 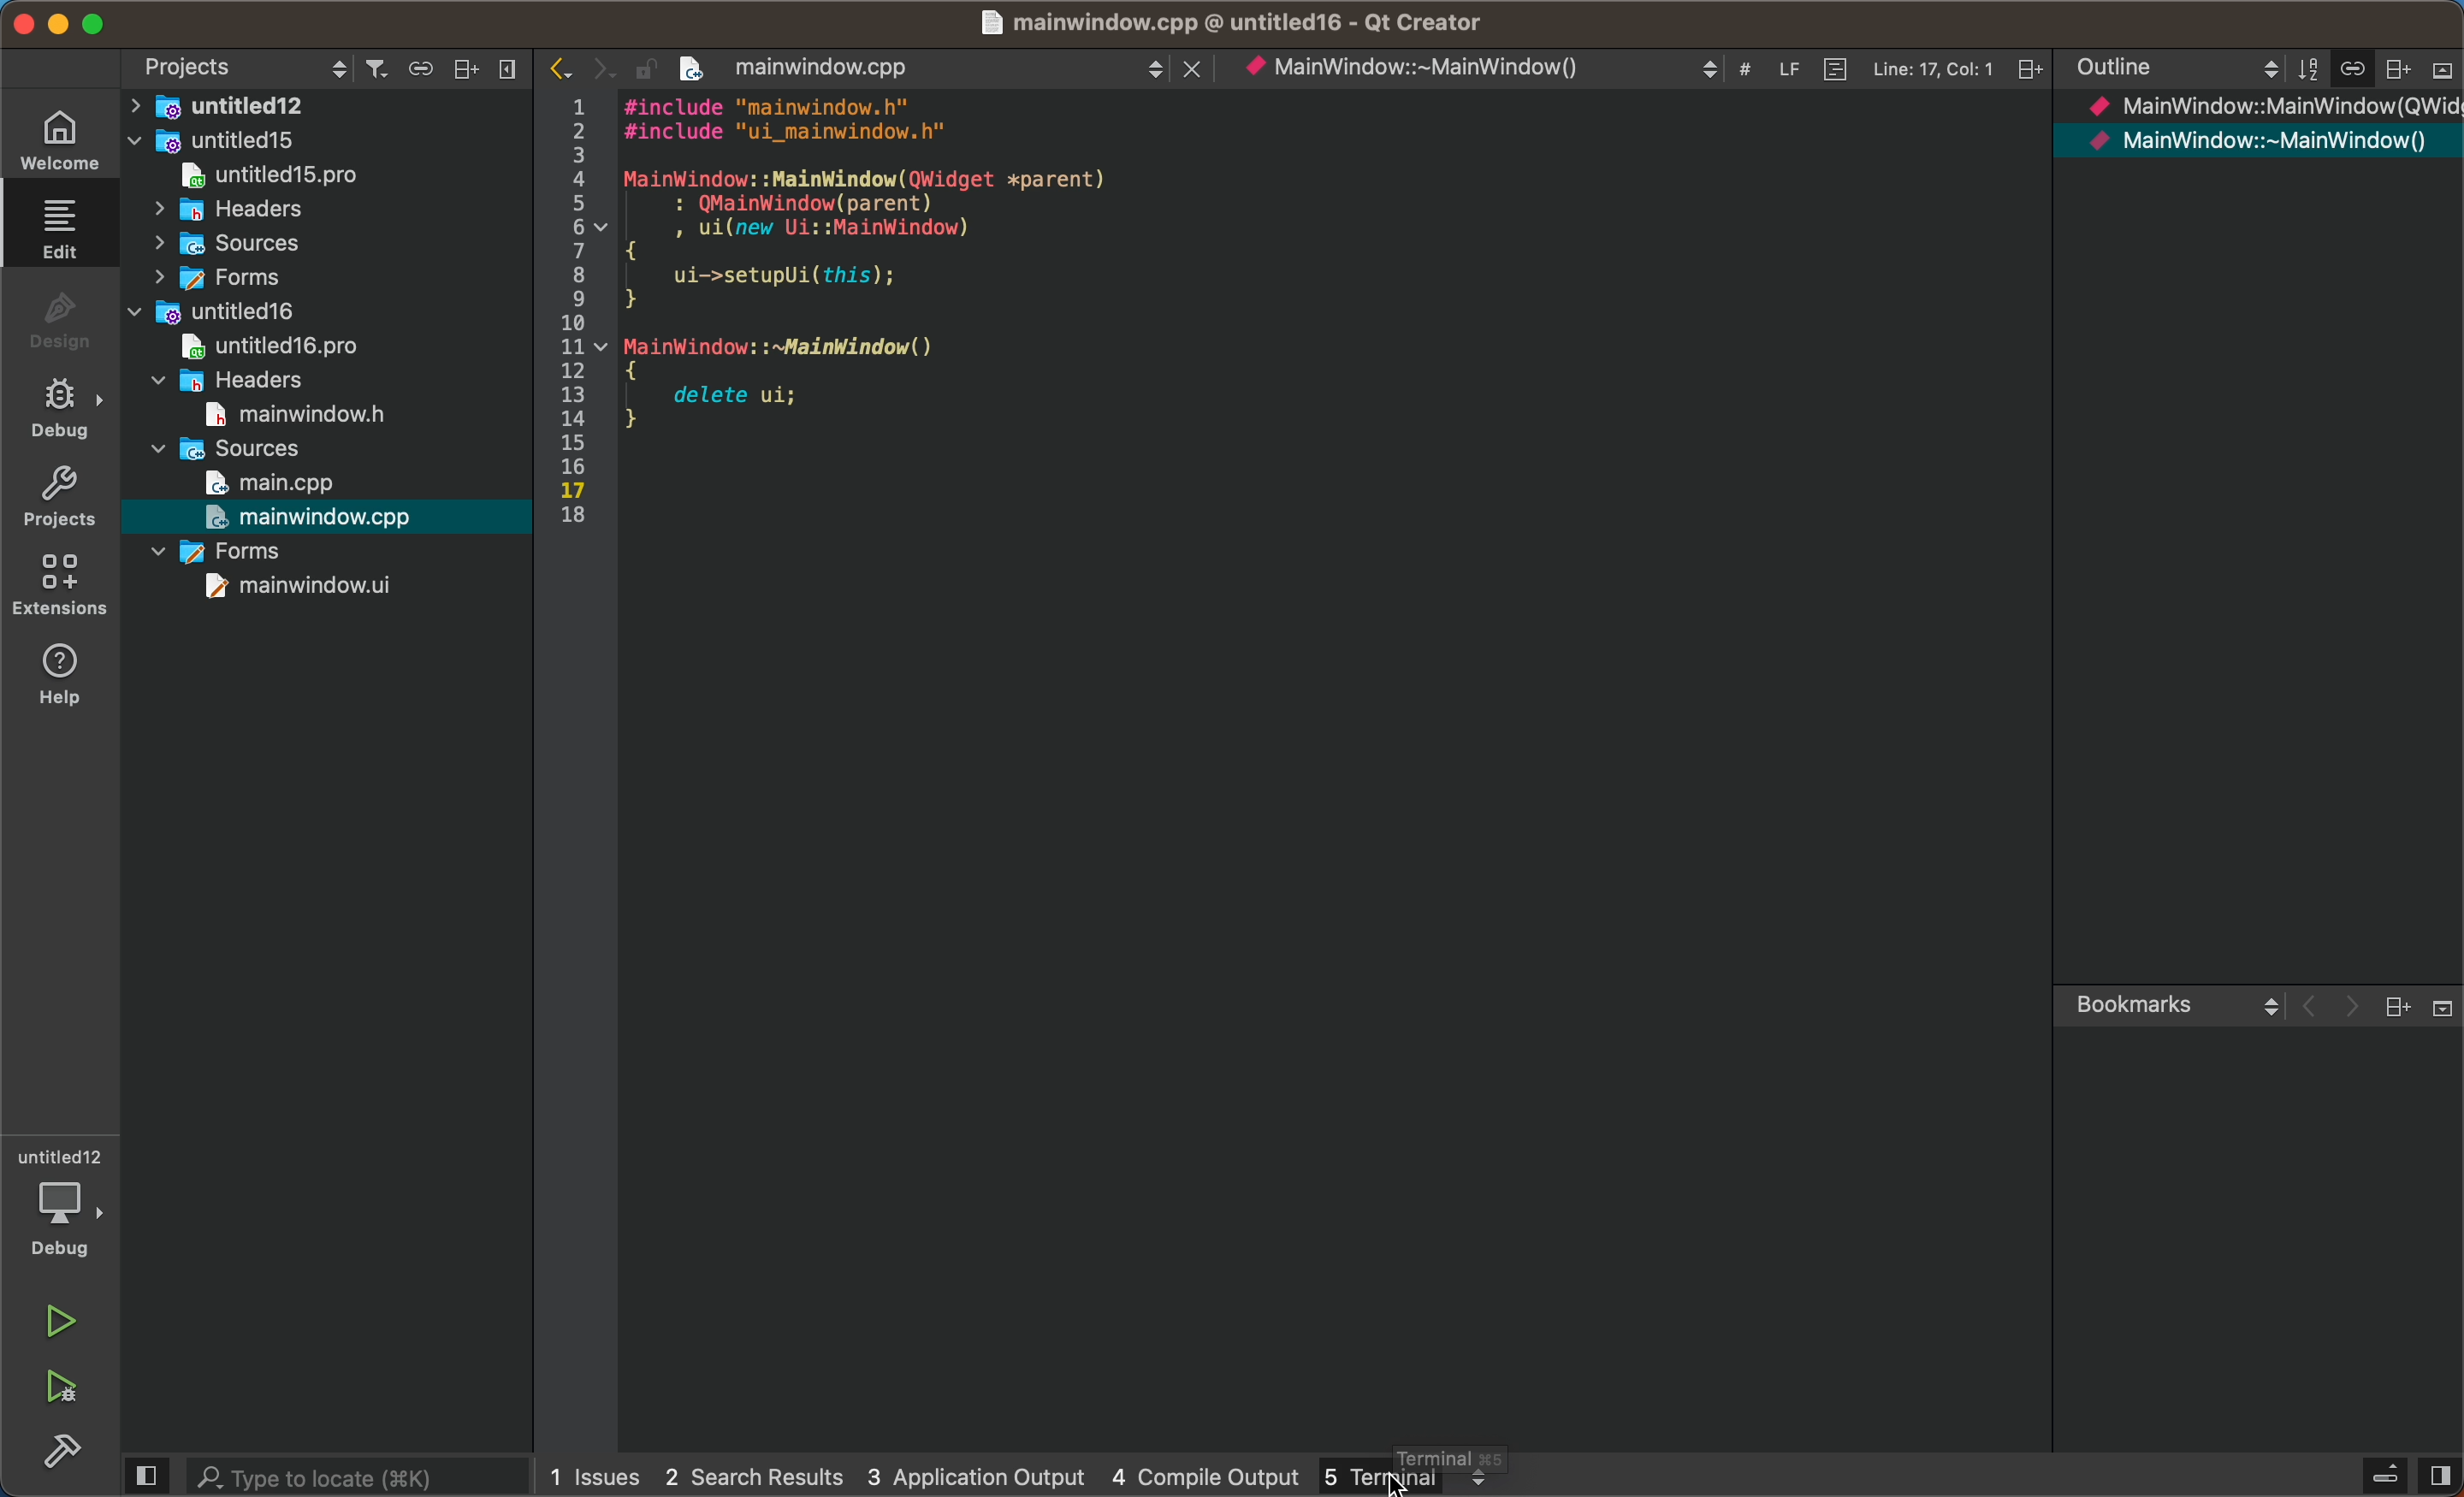 I want to click on debugger, so click(x=64, y=1203).